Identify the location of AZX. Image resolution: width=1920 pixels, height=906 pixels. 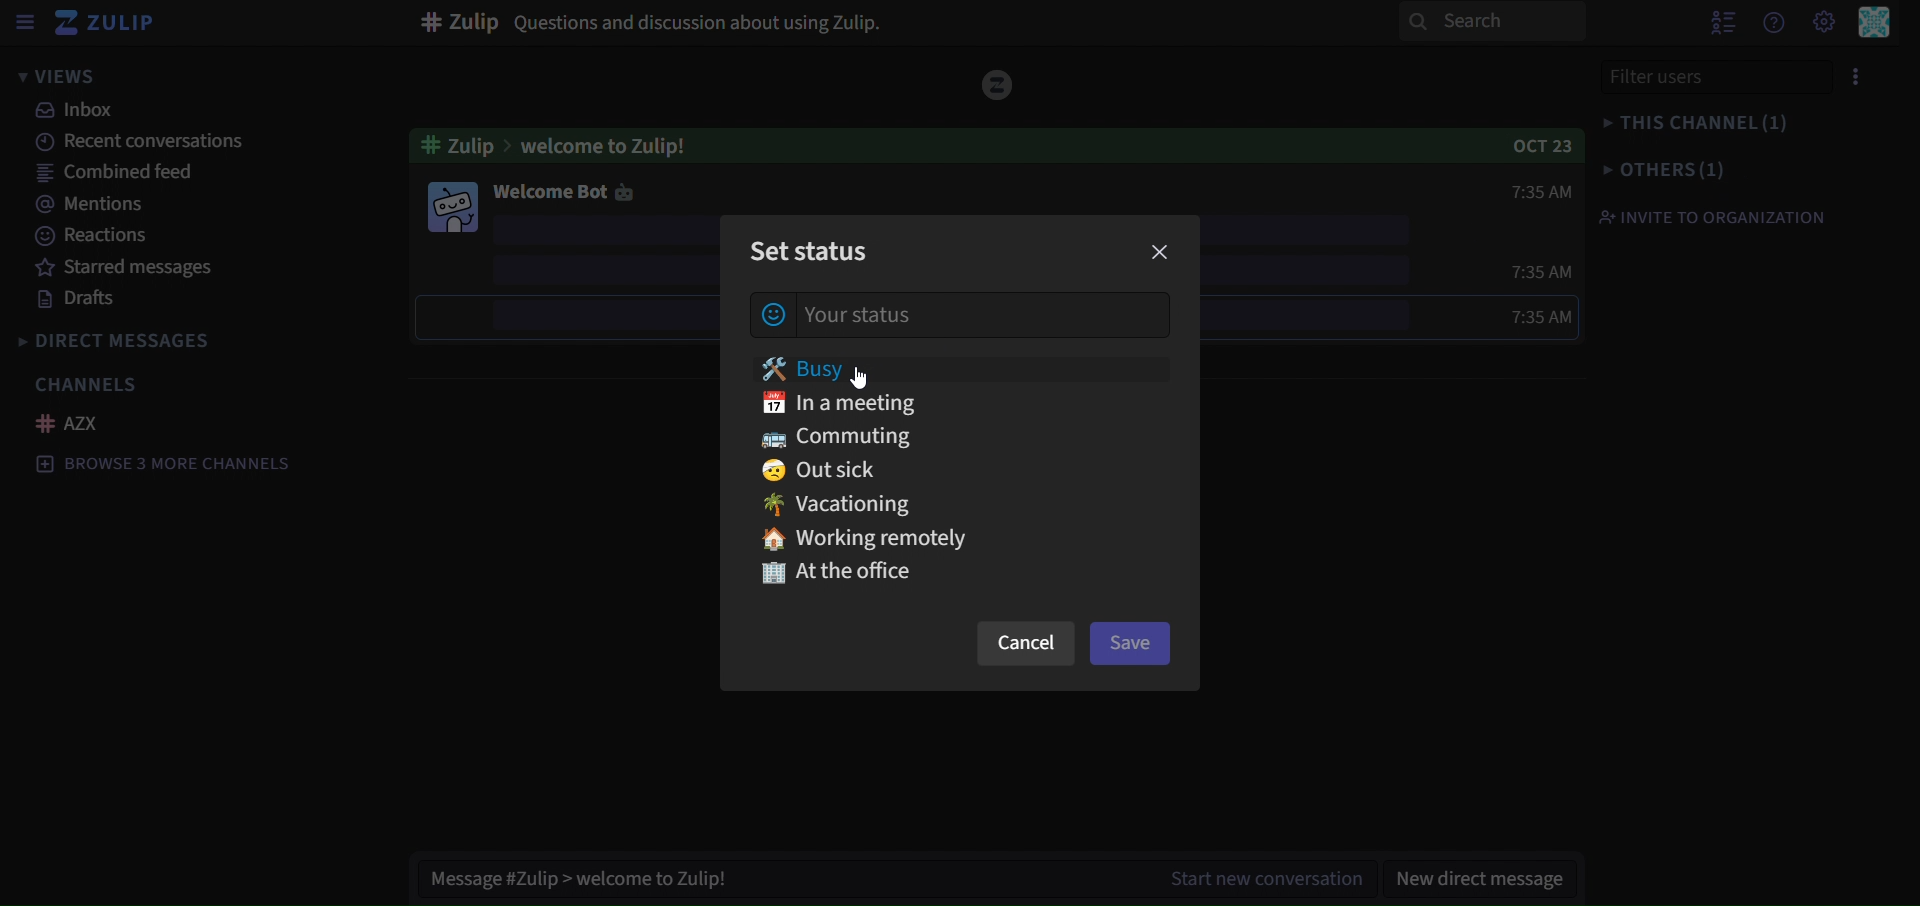
(71, 423).